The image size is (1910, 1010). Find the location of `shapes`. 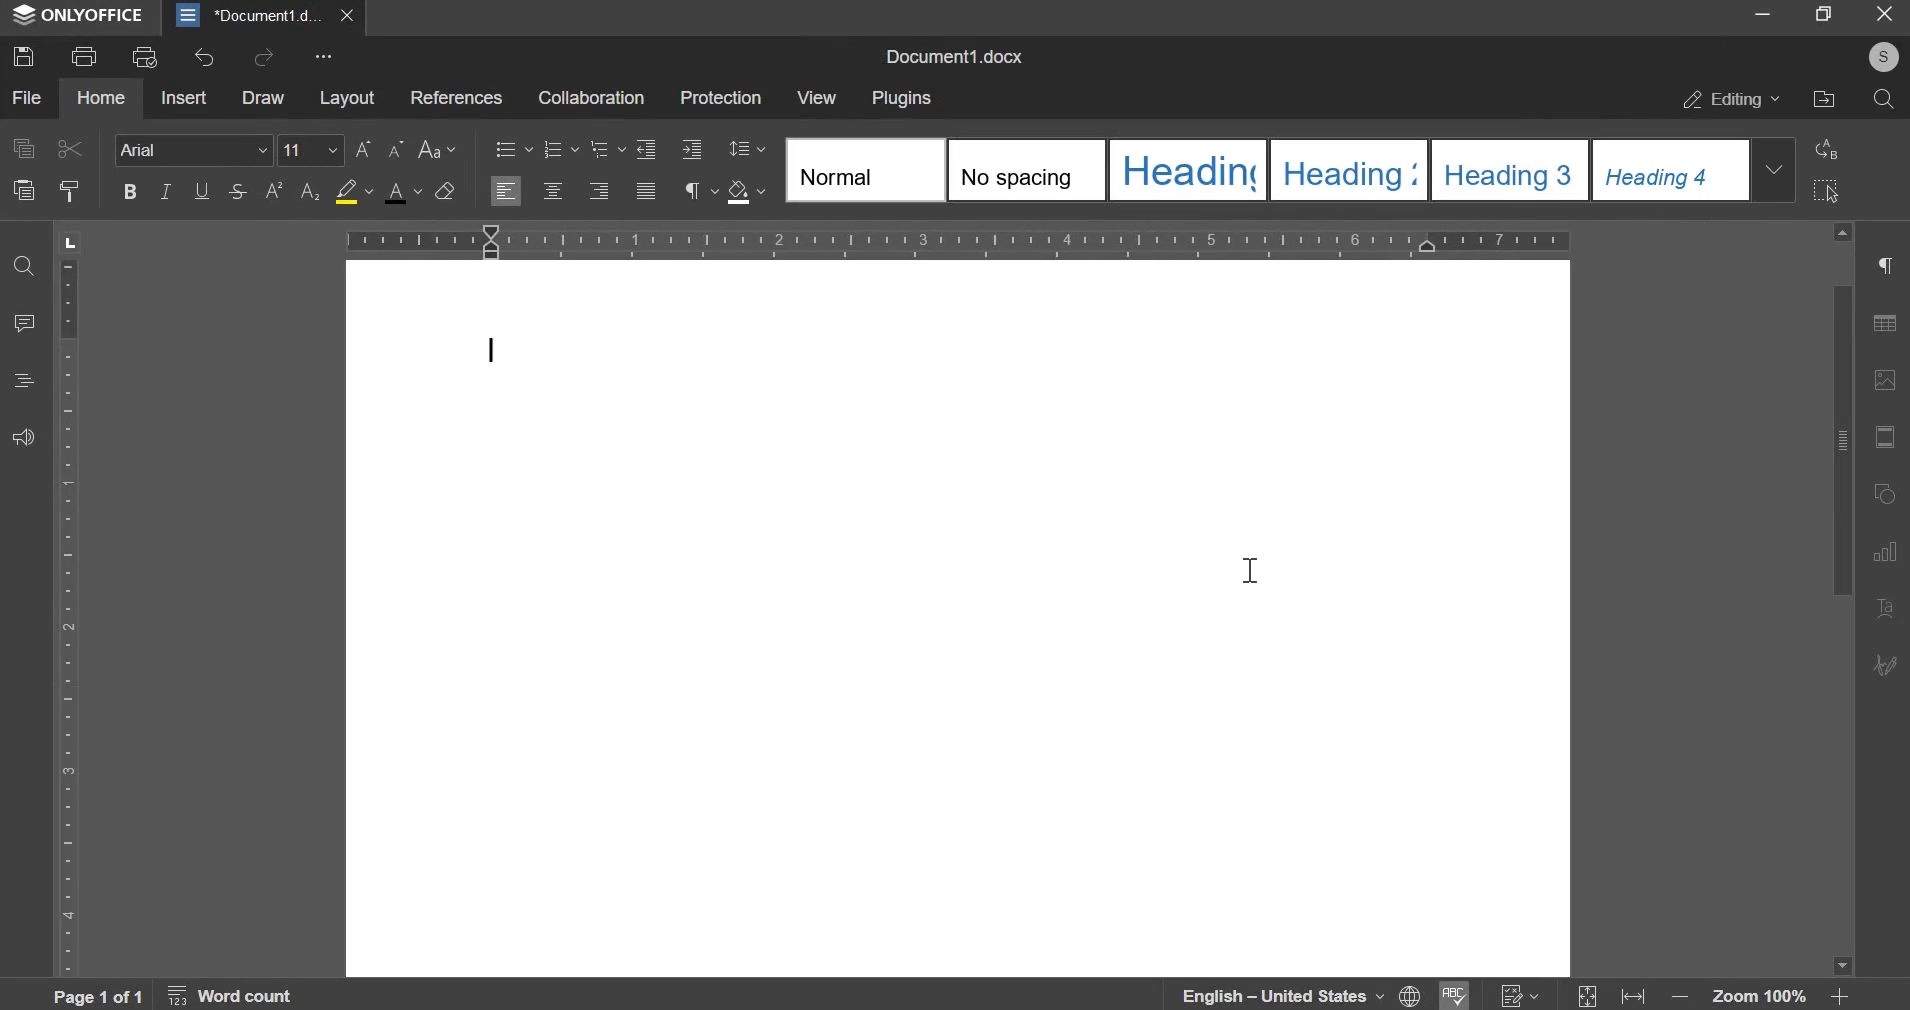

shapes is located at coordinates (1885, 493).